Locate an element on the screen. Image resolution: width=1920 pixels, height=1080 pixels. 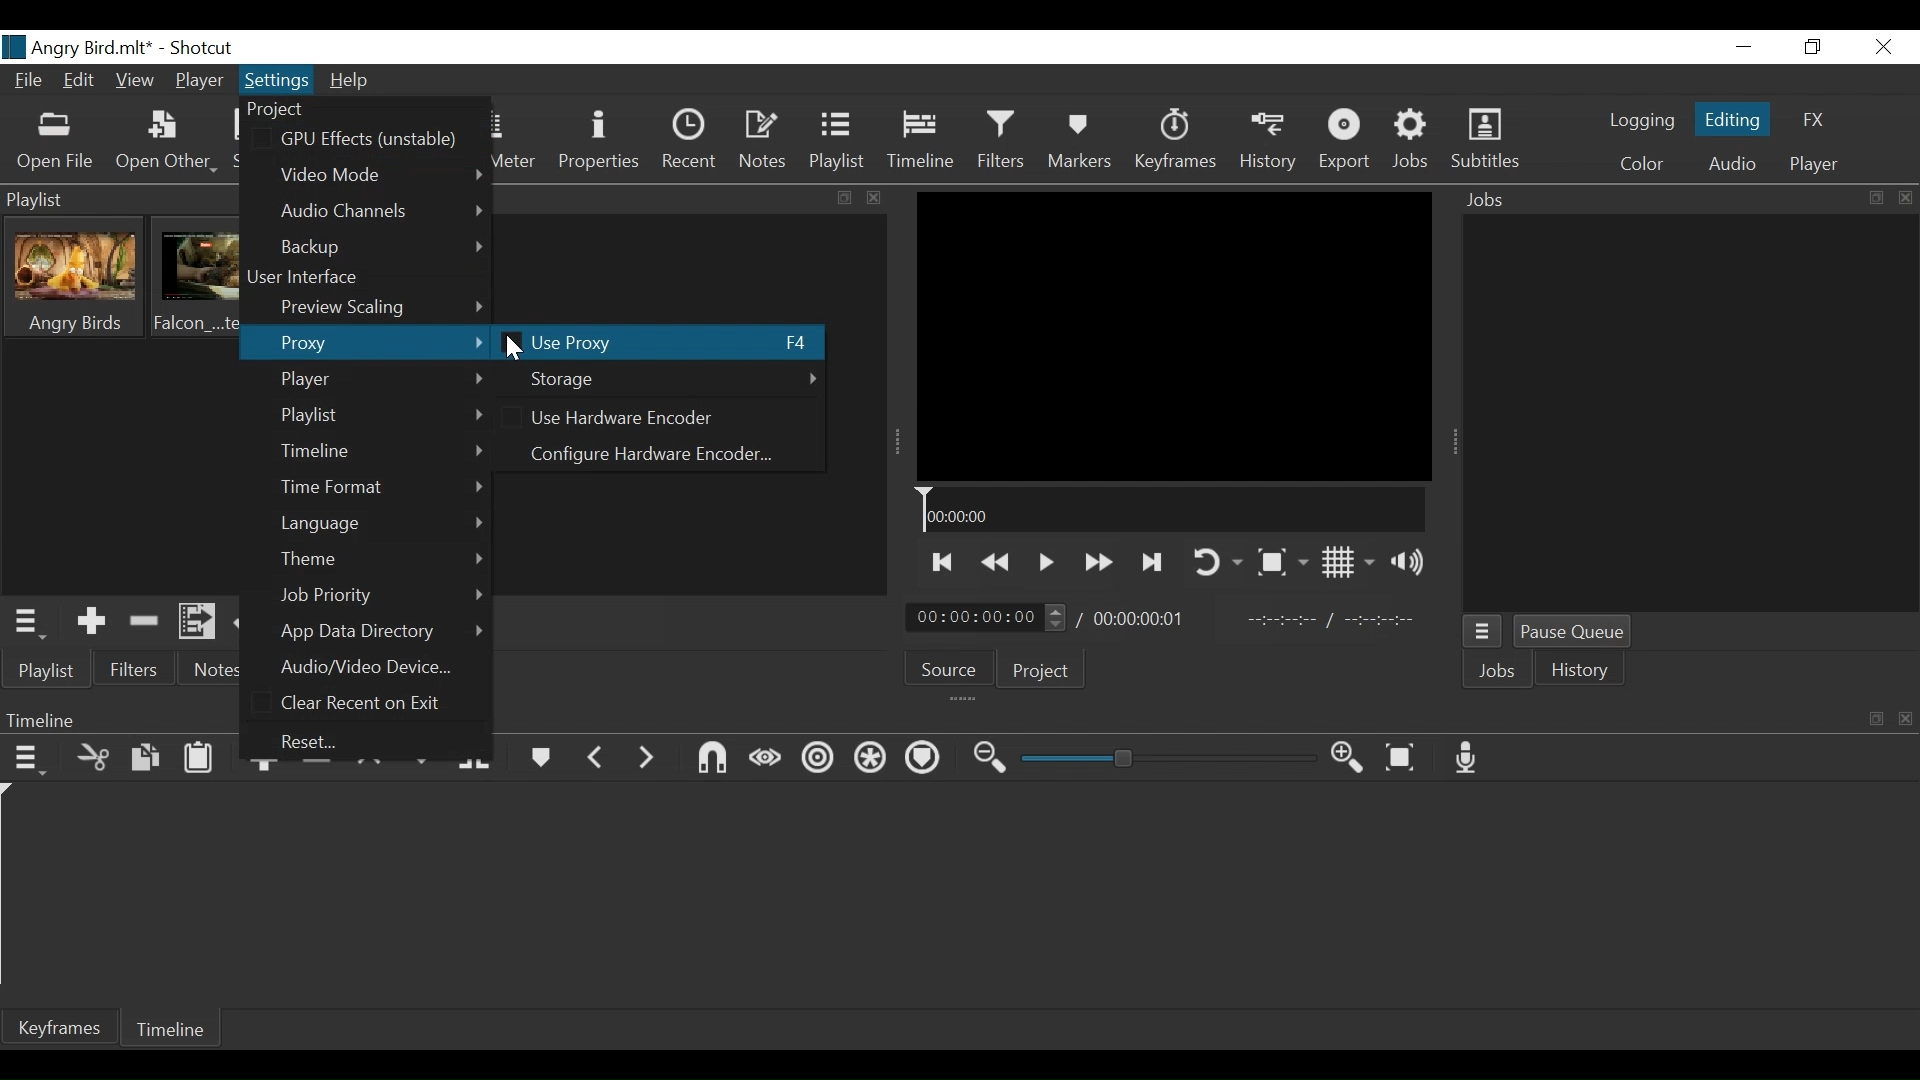
Jobs is located at coordinates (1499, 673).